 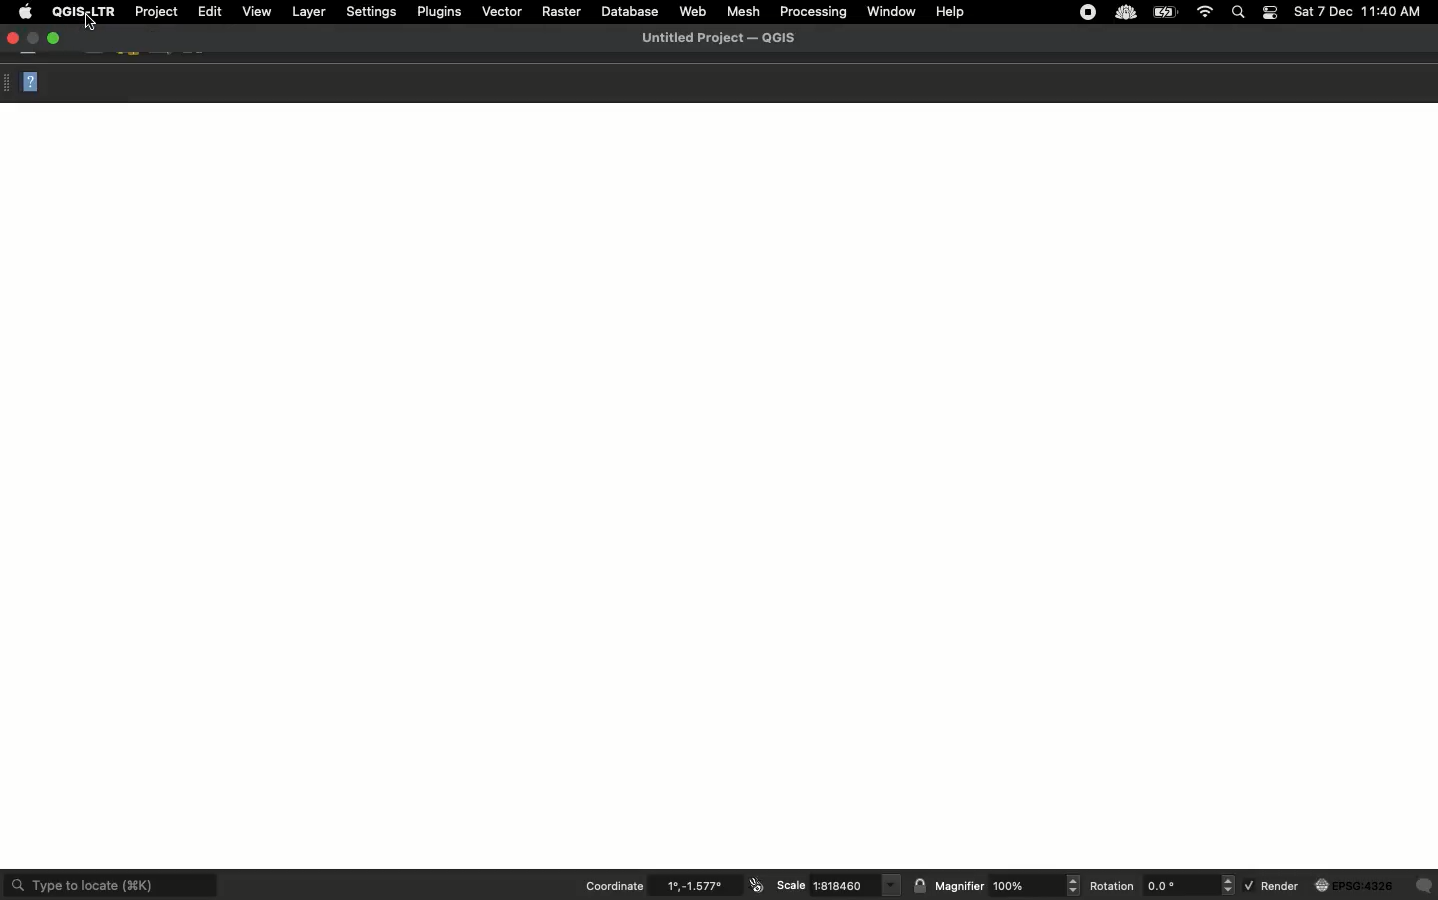 I want to click on Coordinate, so click(x=661, y=885).